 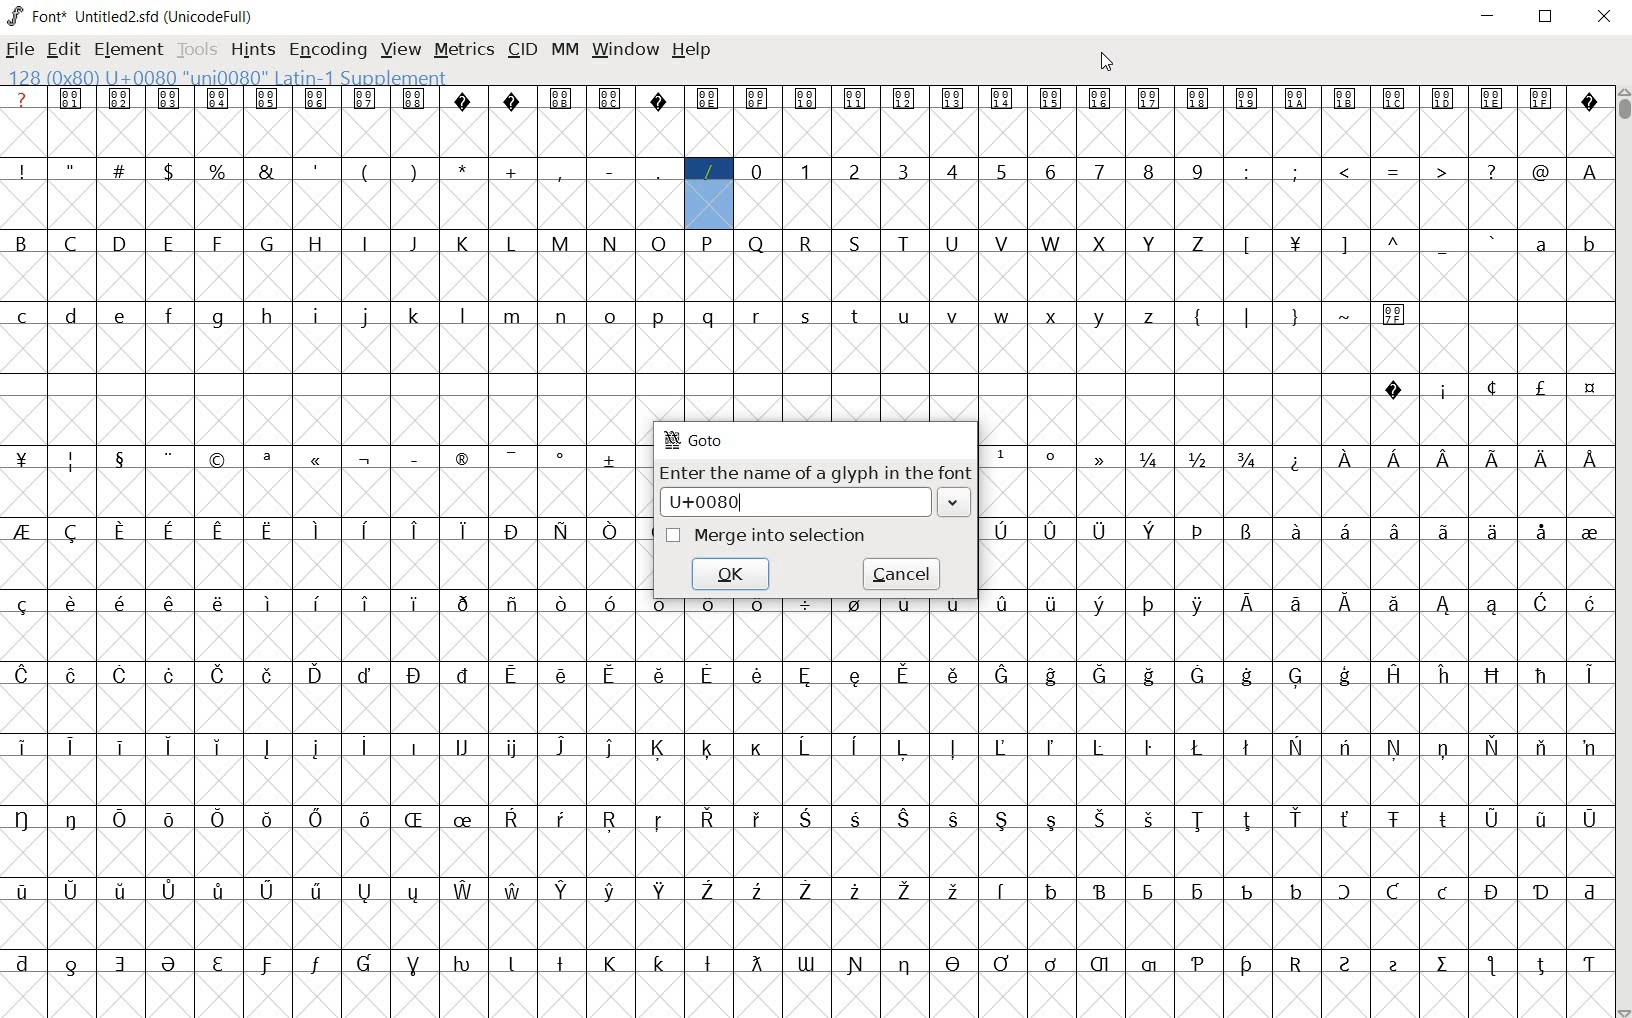 I want to click on glyph, so click(x=71, y=676).